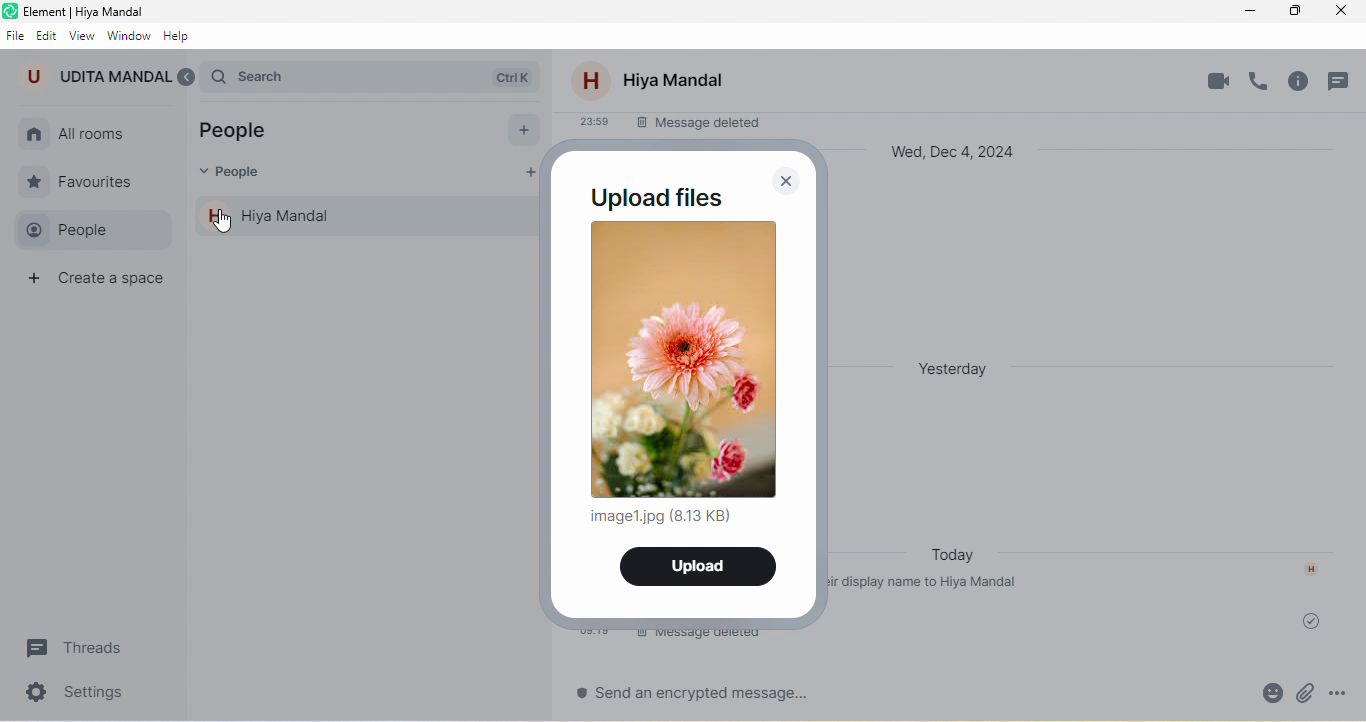 This screenshot has width=1366, height=722. Describe the element at coordinates (783, 182) in the screenshot. I see `close` at that location.